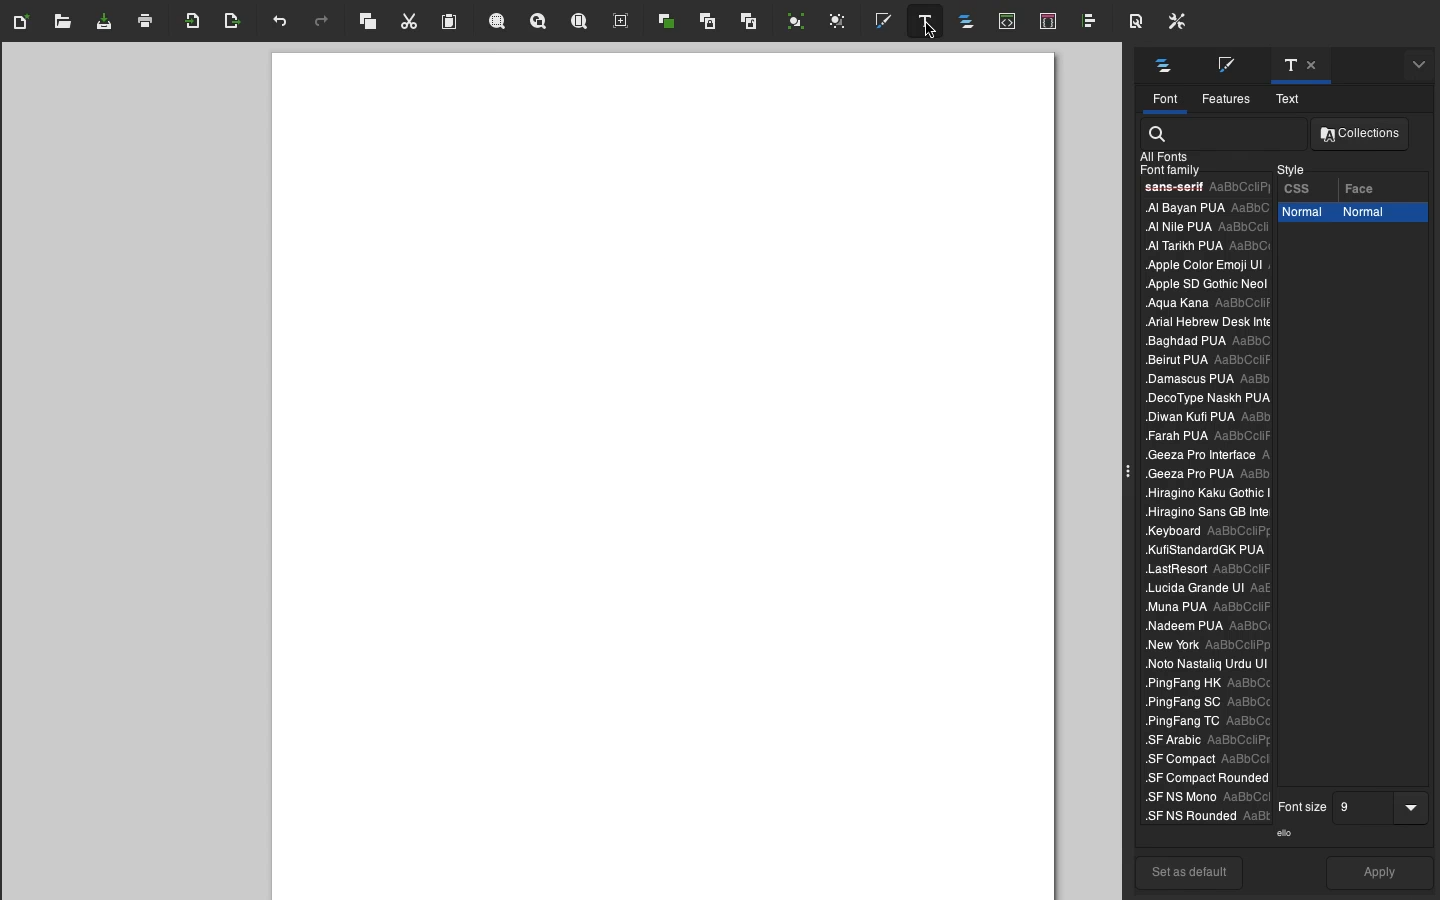 This screenshot has height=900, width=1440. What do you see at coordinates (1295, 99) in the screenshot?
I see `Text` at bounding box center [1295, 99].